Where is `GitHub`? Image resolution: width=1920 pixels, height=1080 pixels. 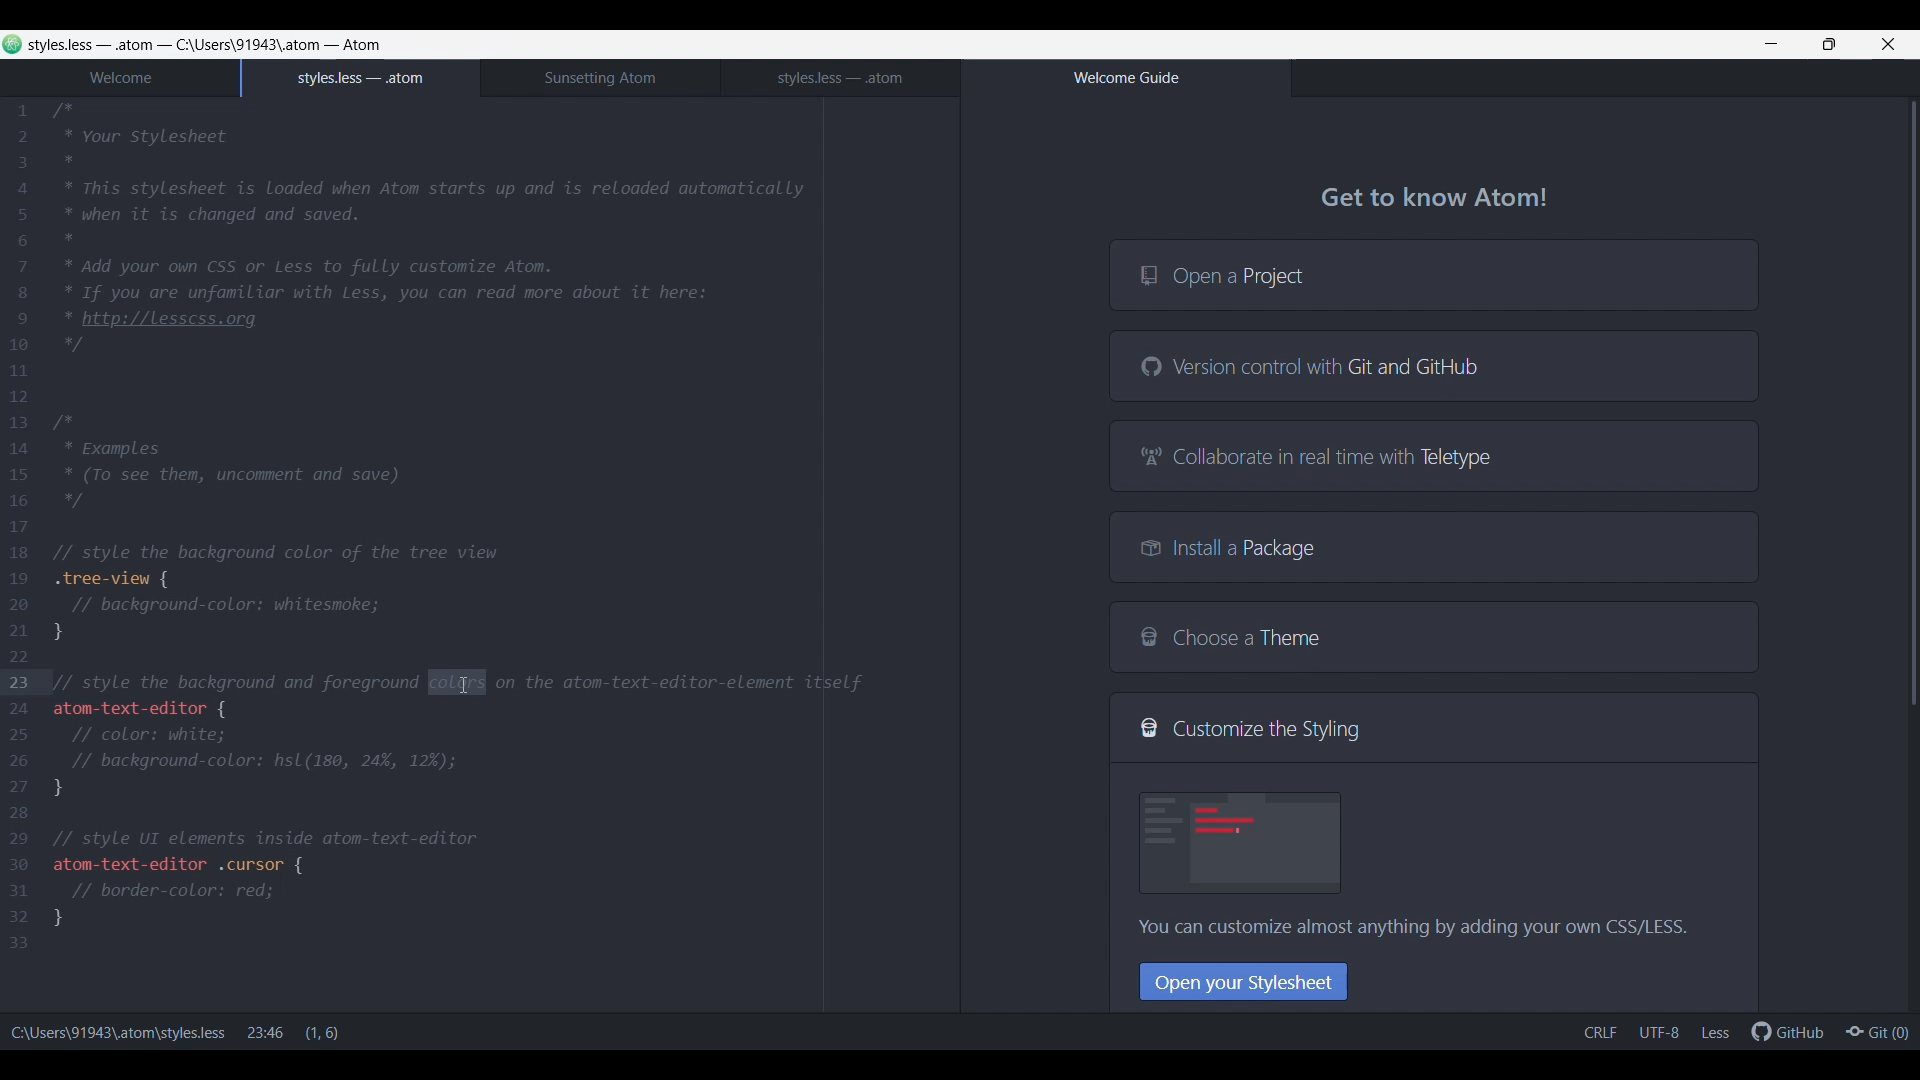 GitHub is located at coordinates (1787, 1030).